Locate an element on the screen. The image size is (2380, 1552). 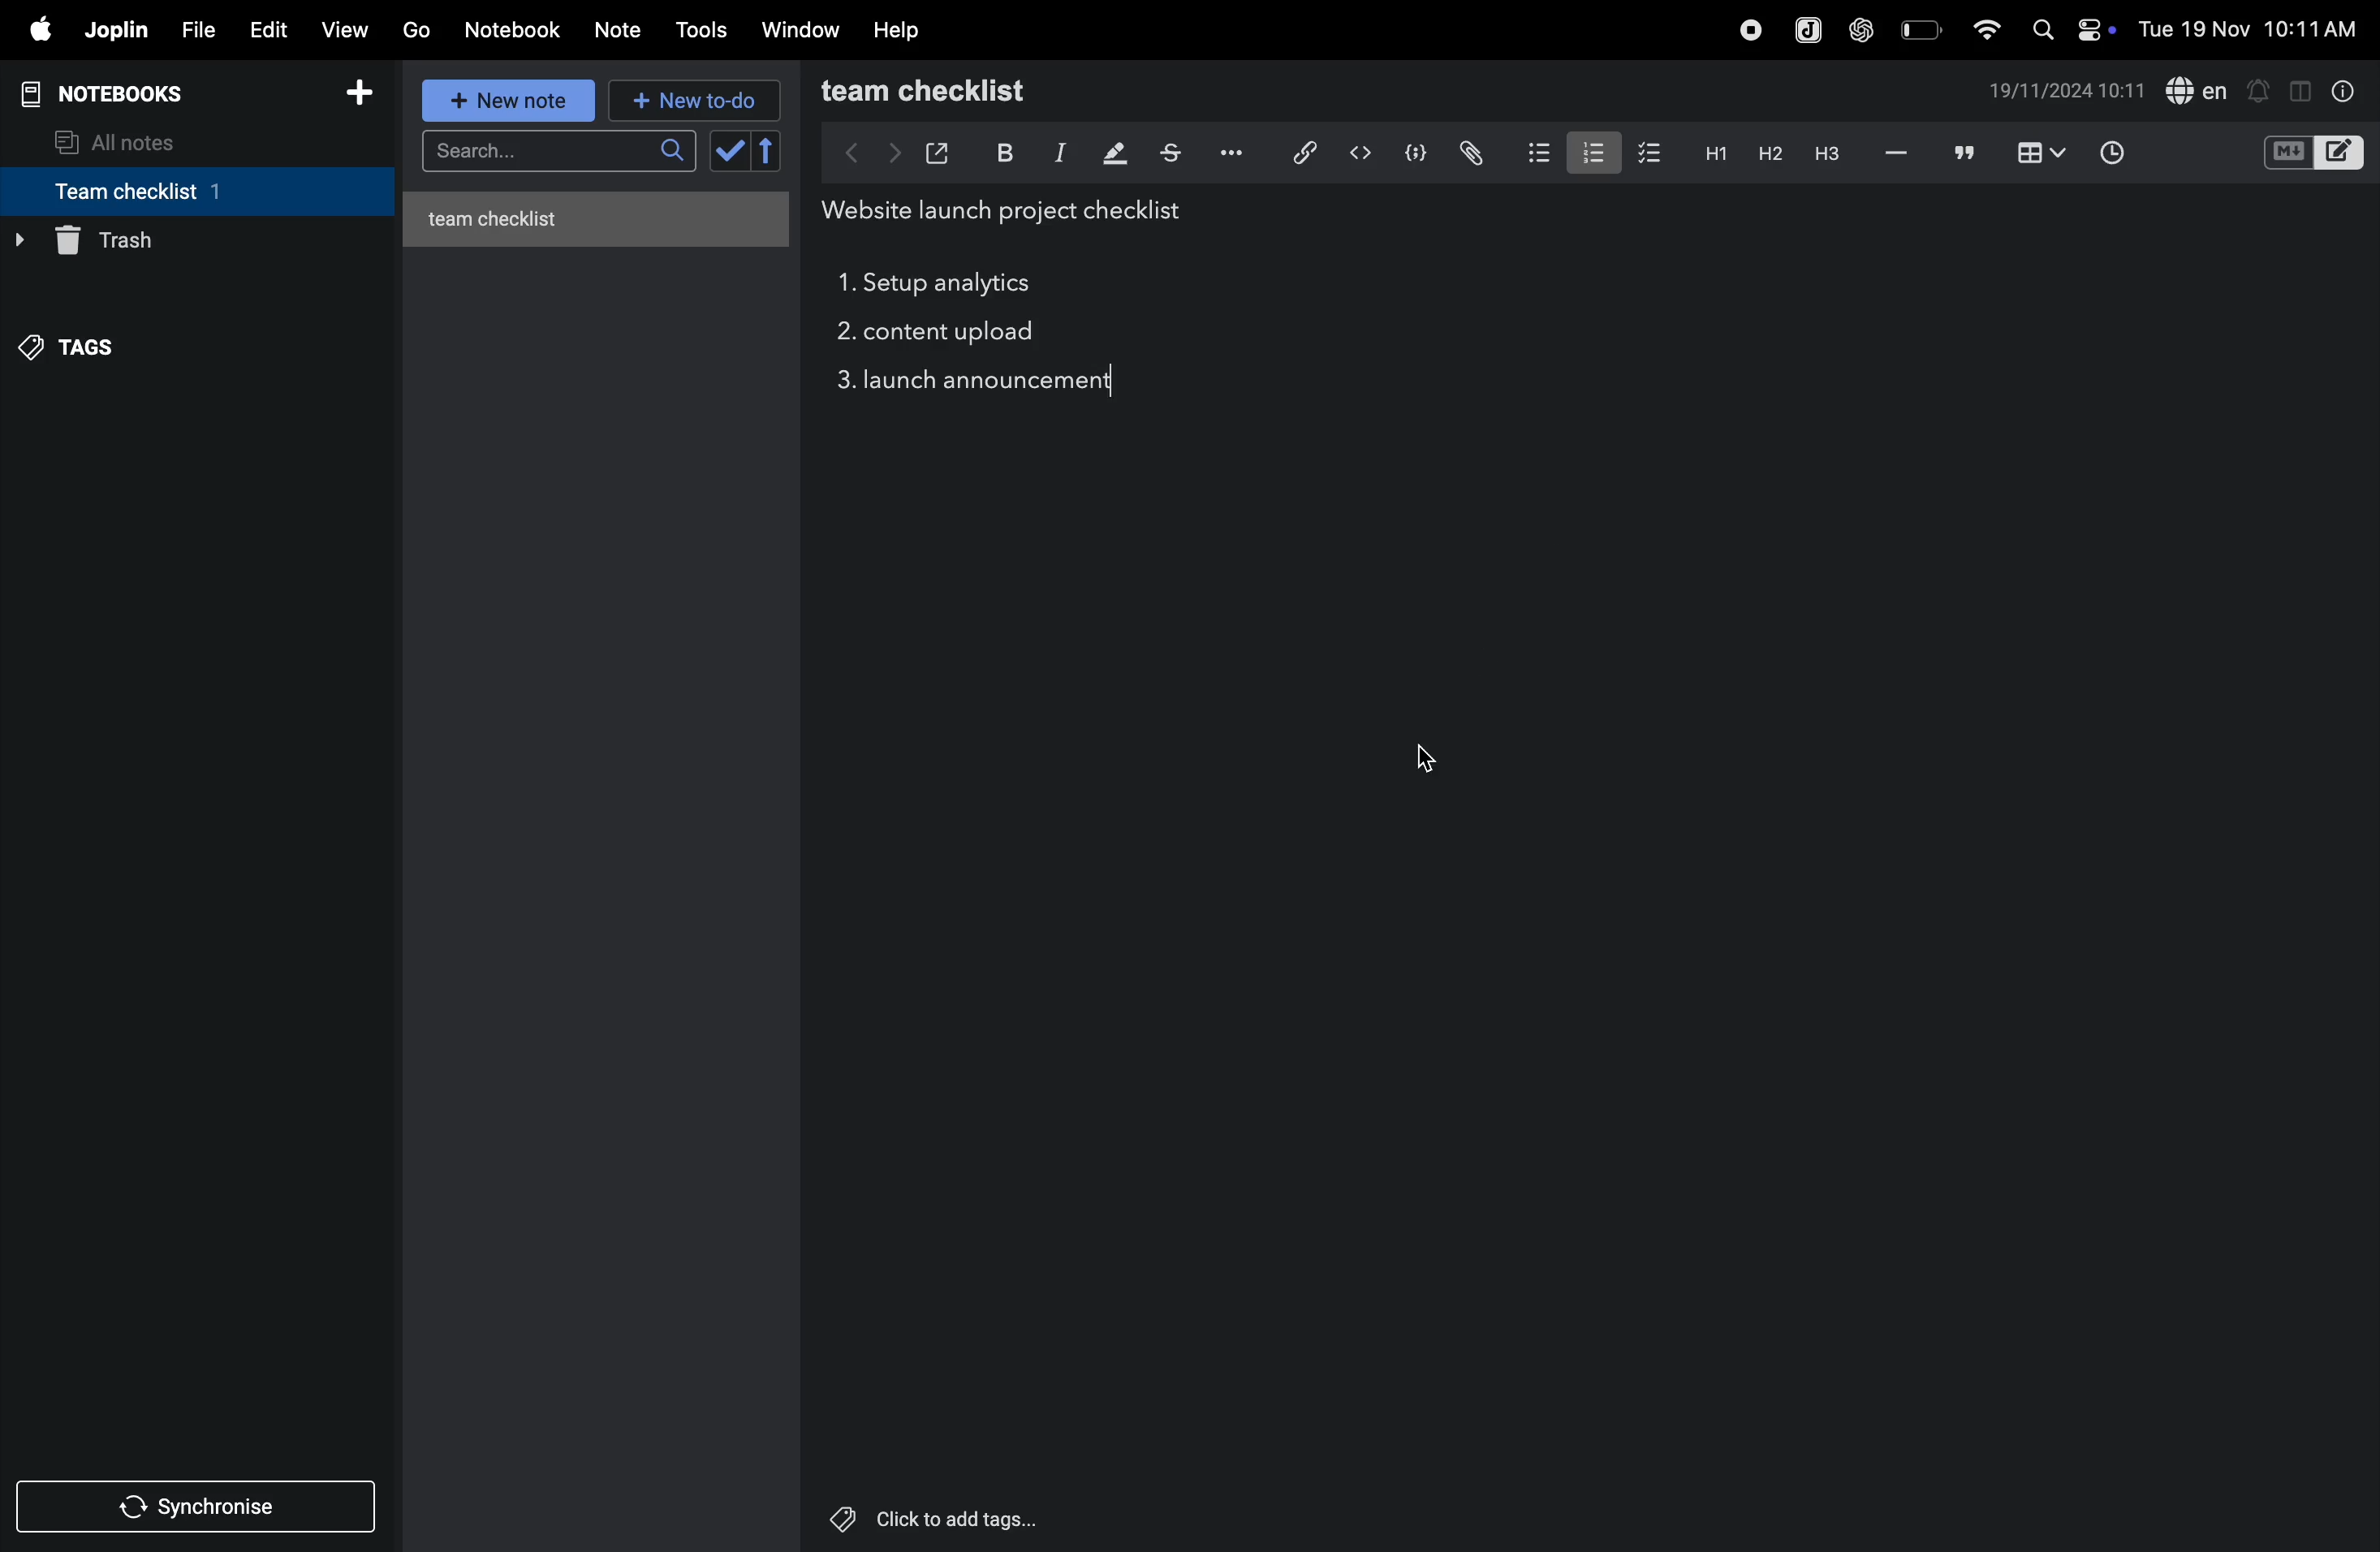
numbered list is located at coordinates (1589, 150).